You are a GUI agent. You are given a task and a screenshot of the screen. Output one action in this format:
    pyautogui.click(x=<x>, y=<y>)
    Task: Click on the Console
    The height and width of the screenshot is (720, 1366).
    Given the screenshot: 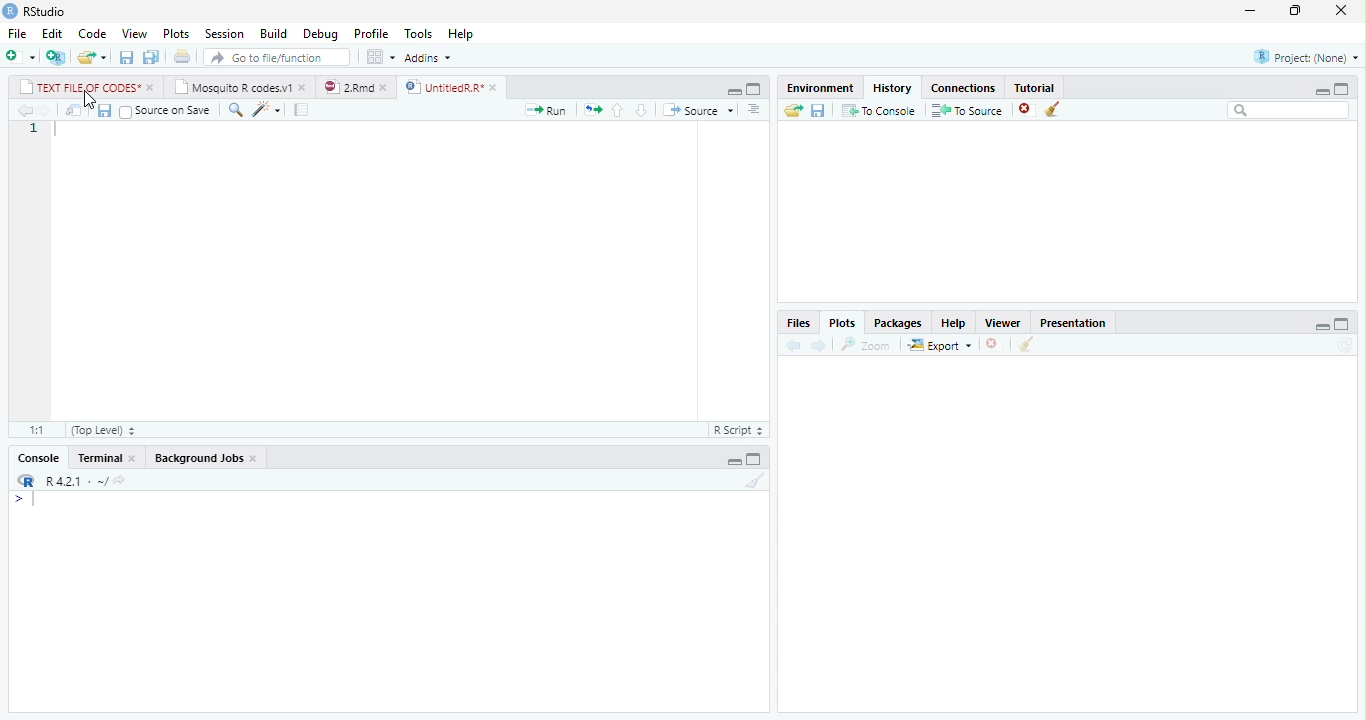 What is the action you would take?
    pyautogui.click(x=39, y=458)
    